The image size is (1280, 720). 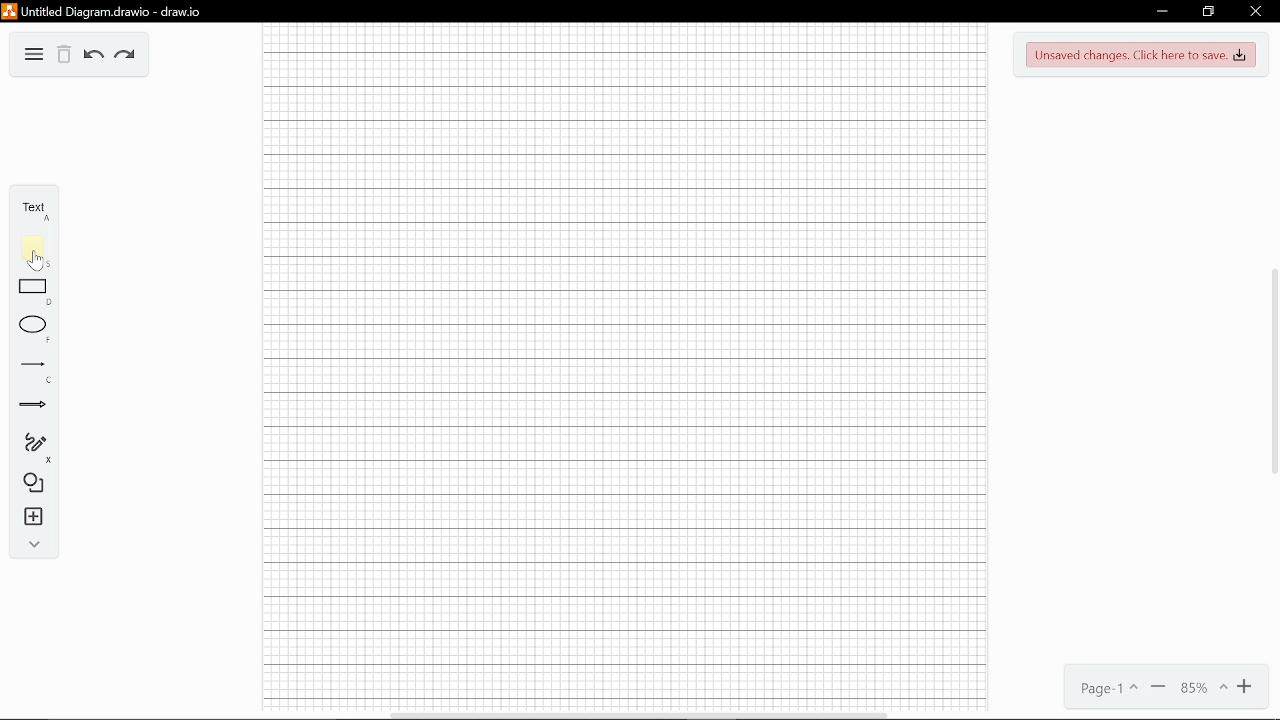 I want to click on Canvas, so click(x=623, y=374).